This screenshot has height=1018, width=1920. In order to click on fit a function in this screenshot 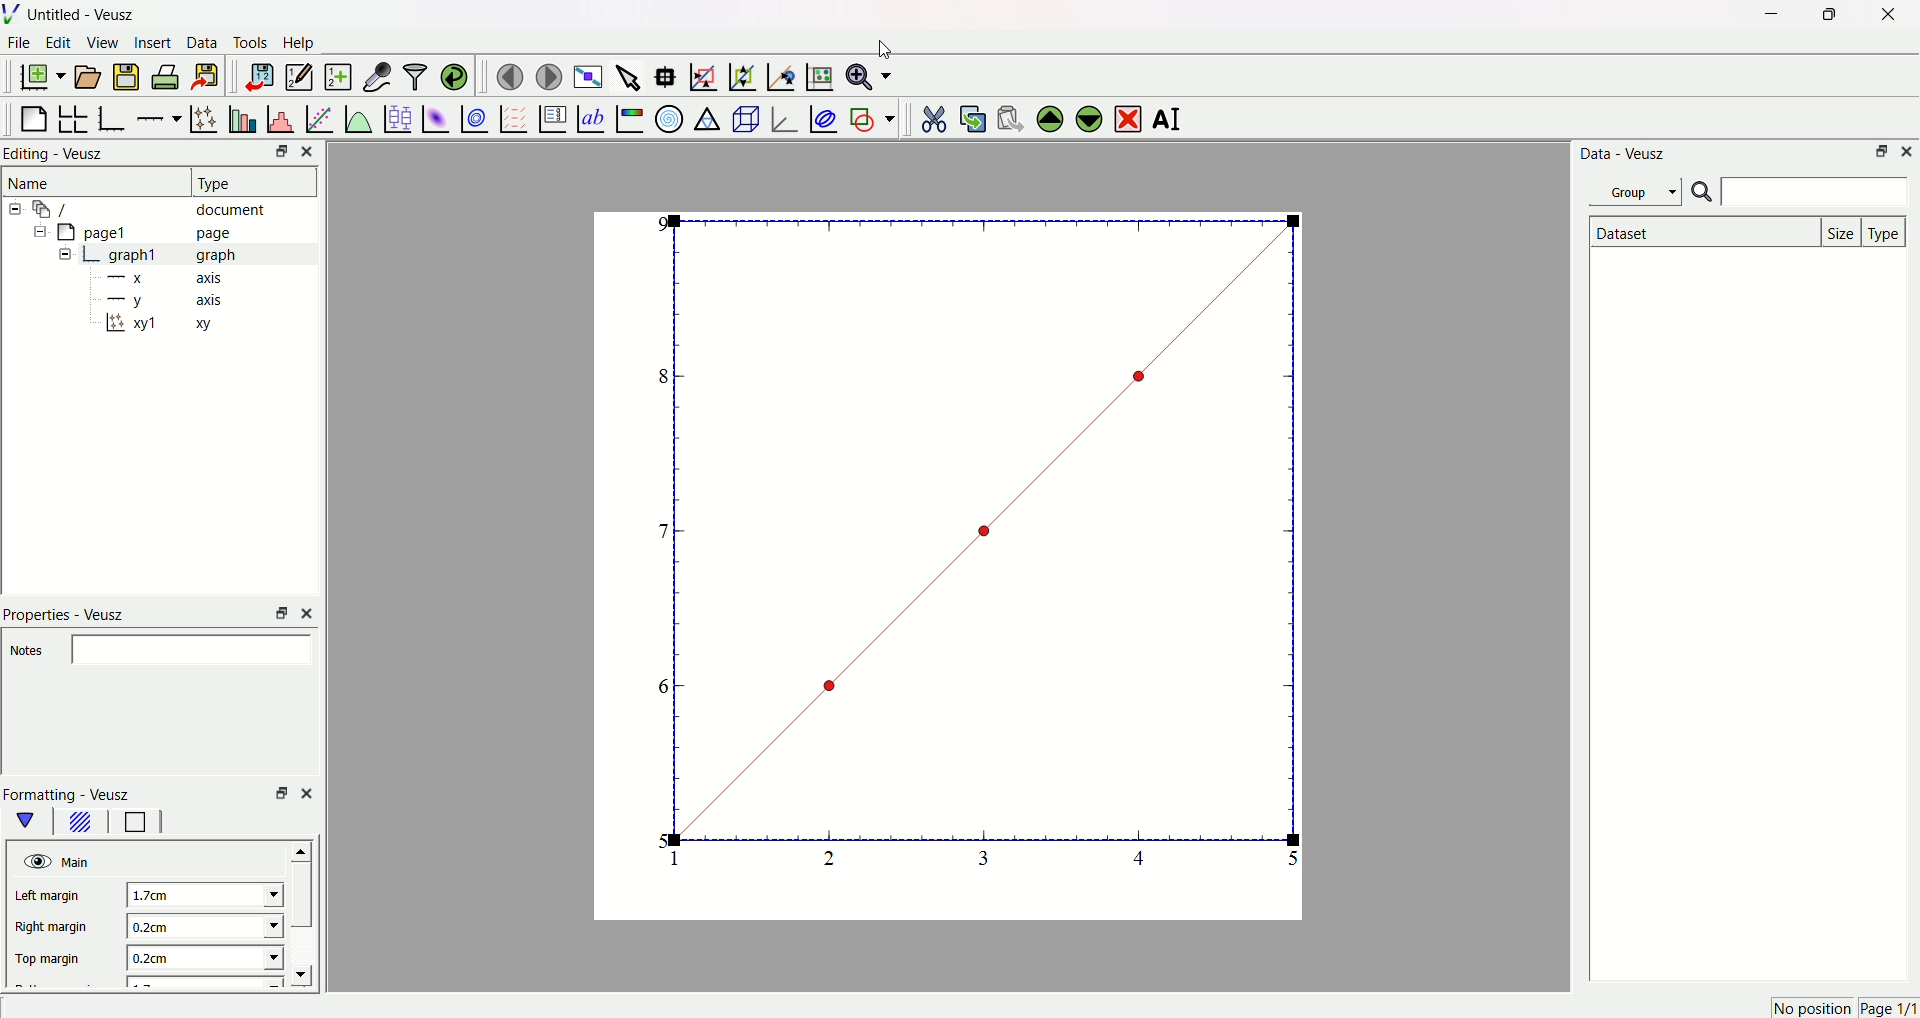, I will do `click(318, 117)`.